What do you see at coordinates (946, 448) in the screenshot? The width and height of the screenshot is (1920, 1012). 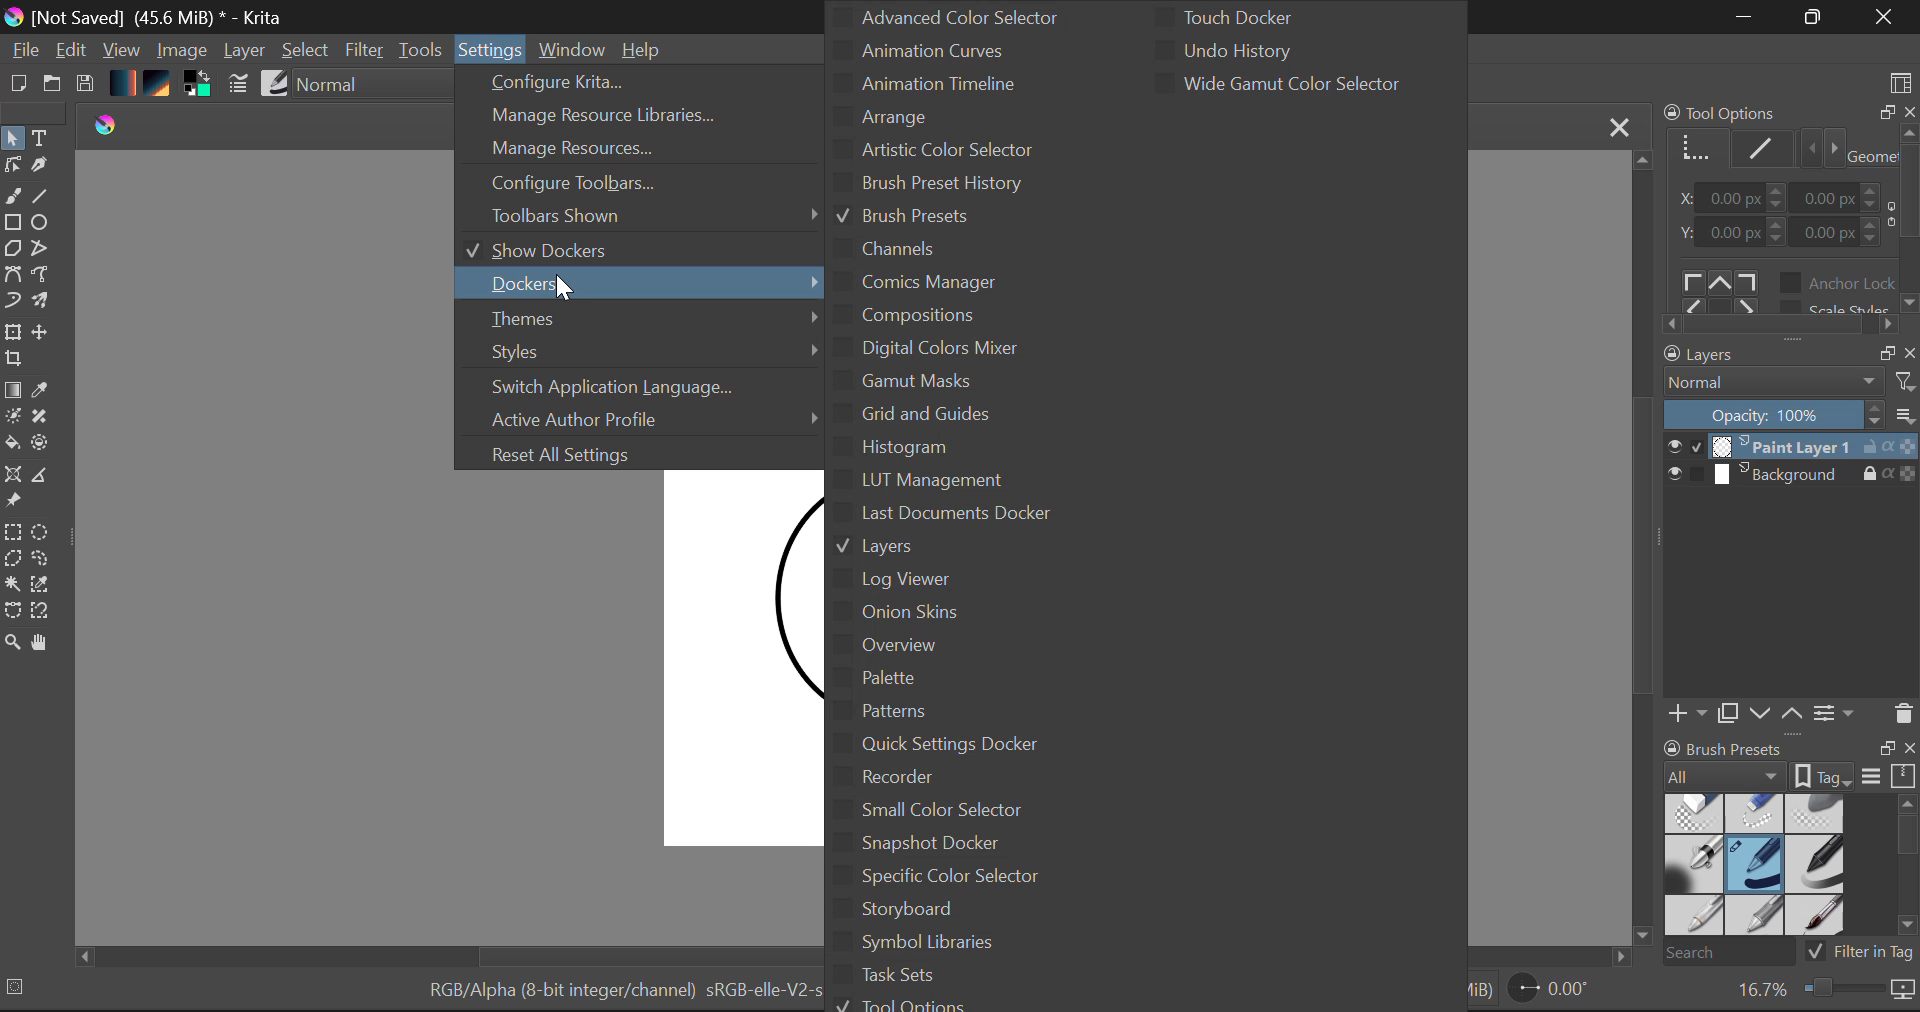 I see `Histogram` at bounding box center [946, 448].